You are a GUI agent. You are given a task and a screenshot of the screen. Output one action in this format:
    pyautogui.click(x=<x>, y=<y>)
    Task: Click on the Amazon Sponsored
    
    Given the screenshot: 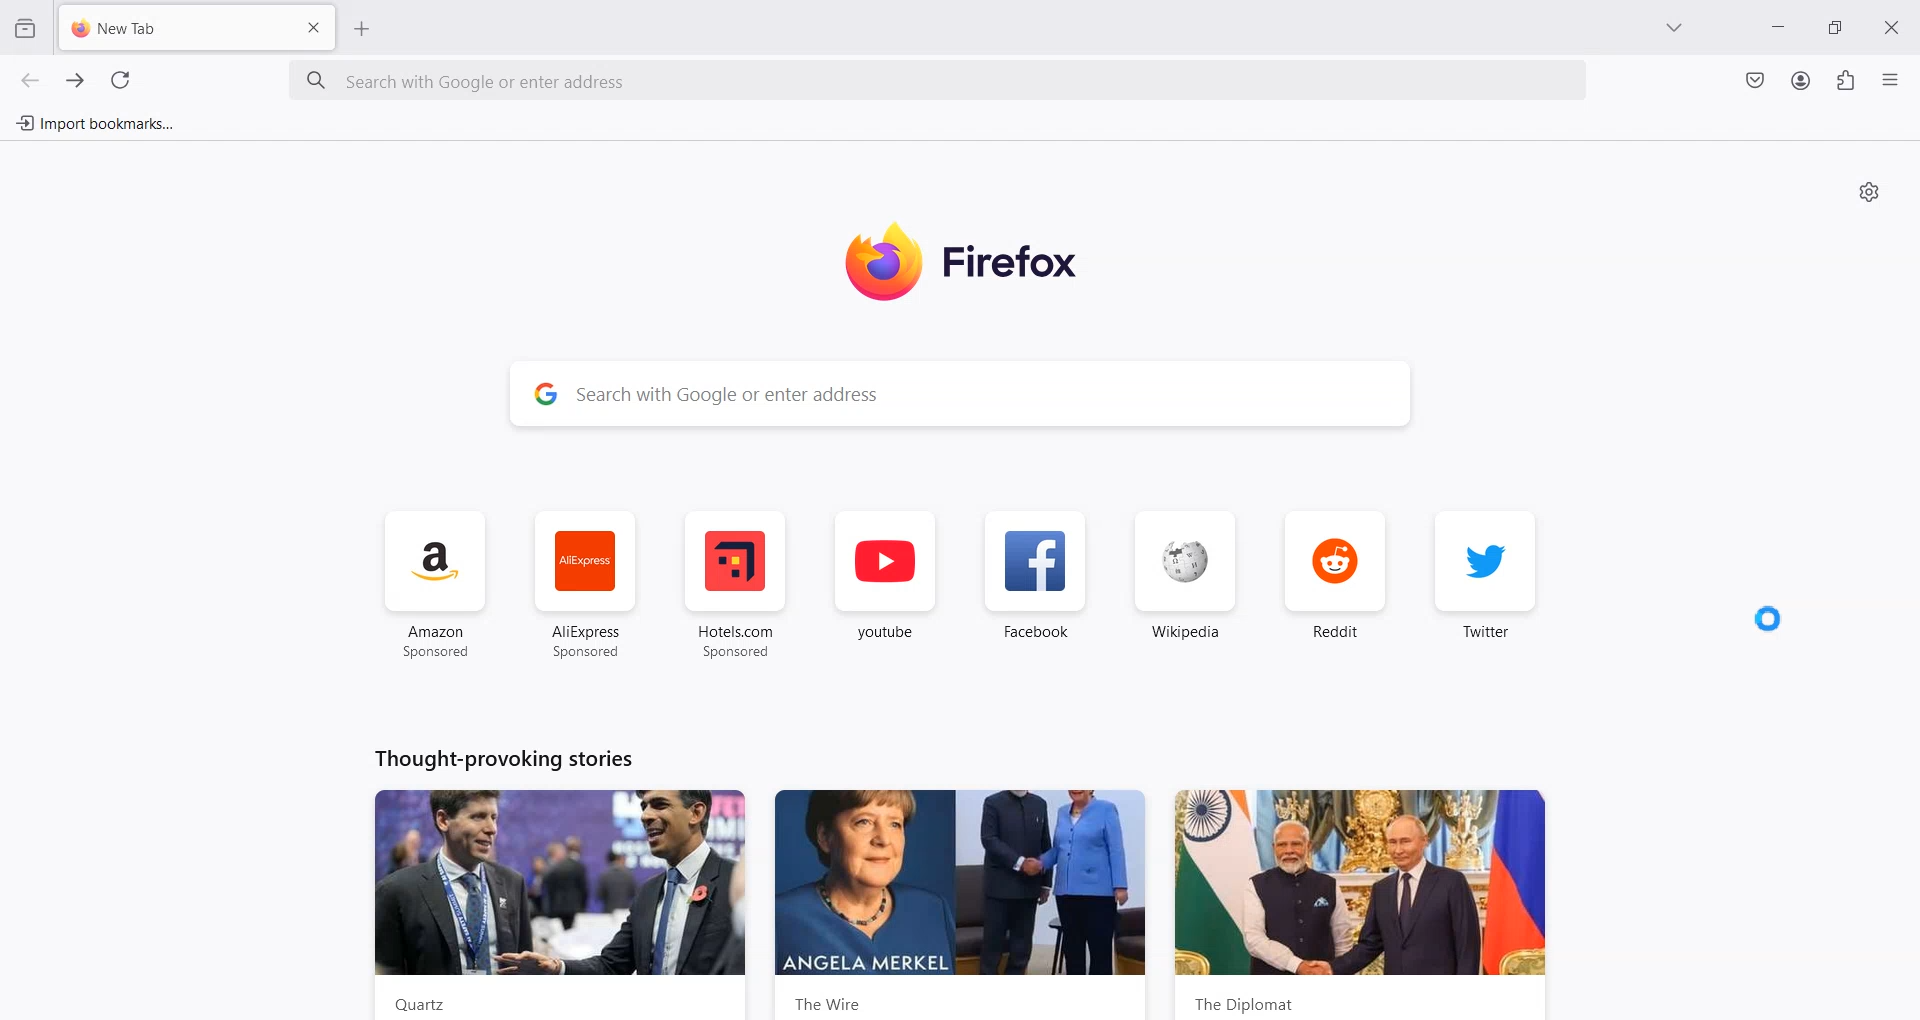 What is the action you would take?
    pyautogui.click(x=437, y=585)
    